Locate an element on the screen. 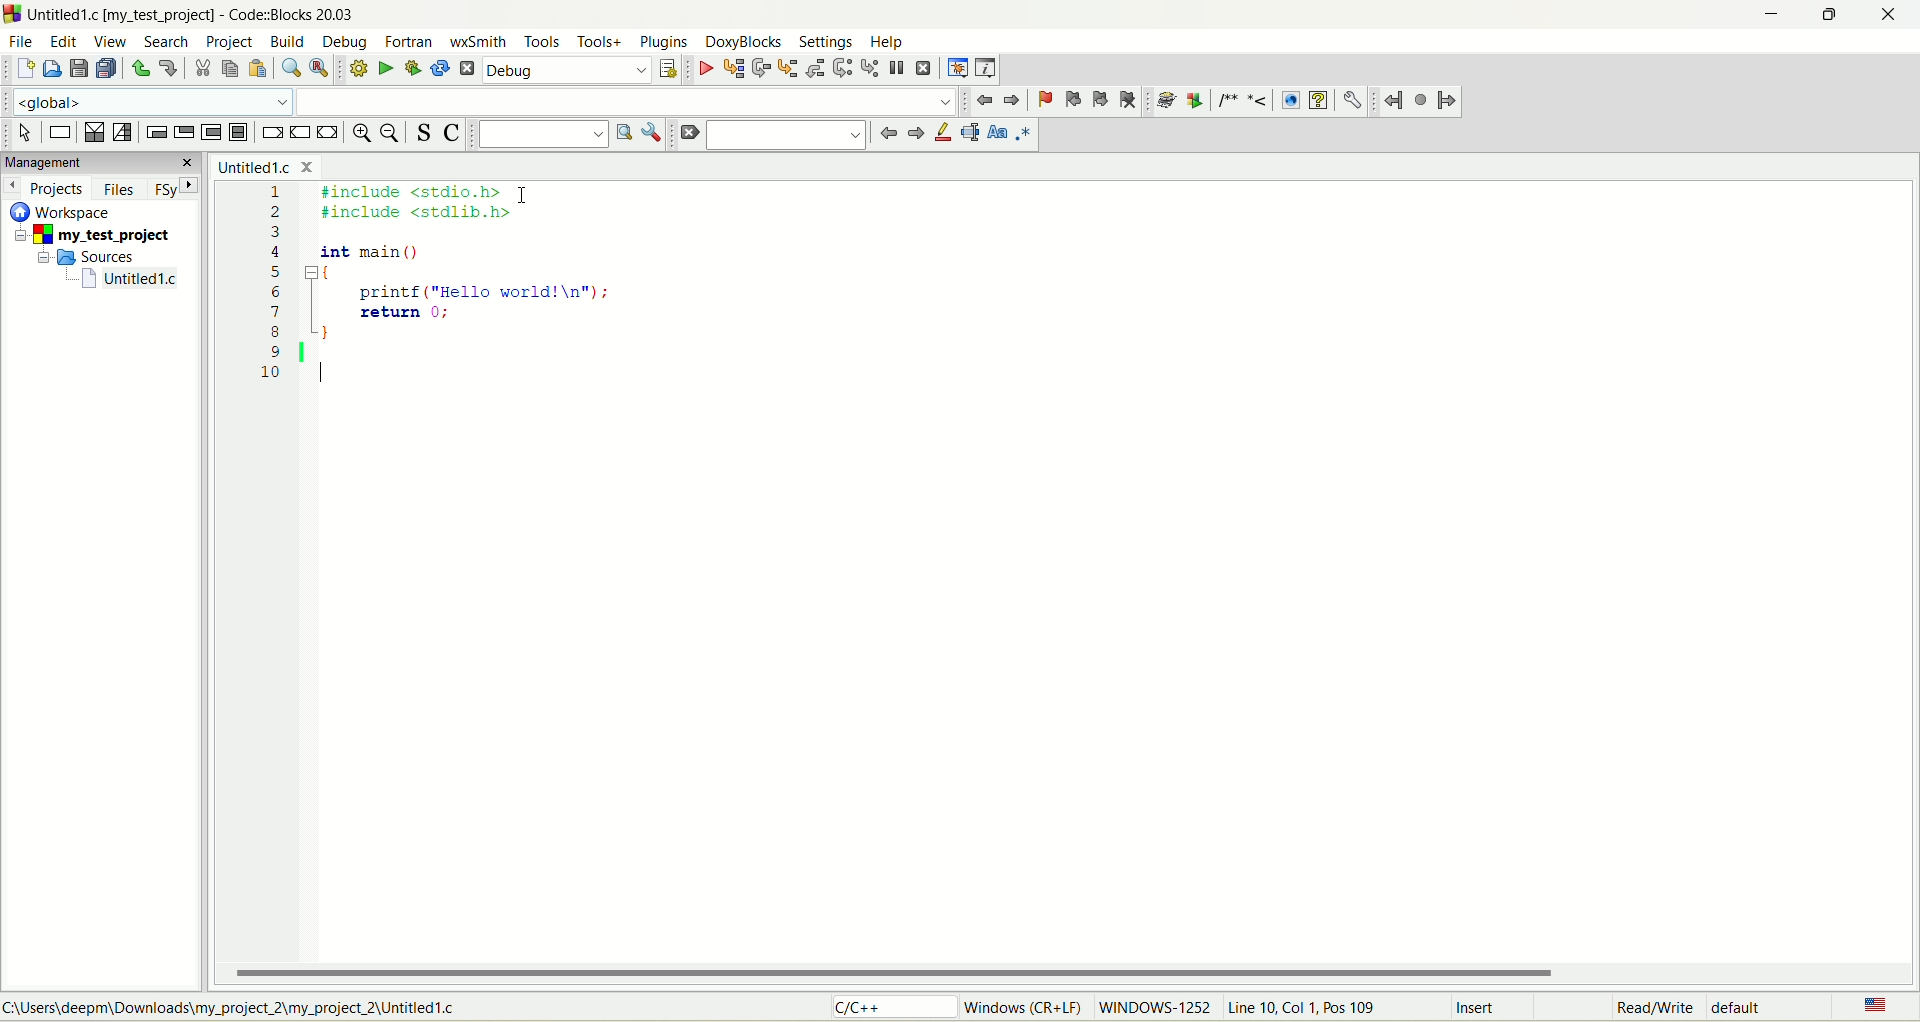 Image resolution: width=1920 pixels, height=1022 pixels. stop debugger is located at coordinates (923, 70).